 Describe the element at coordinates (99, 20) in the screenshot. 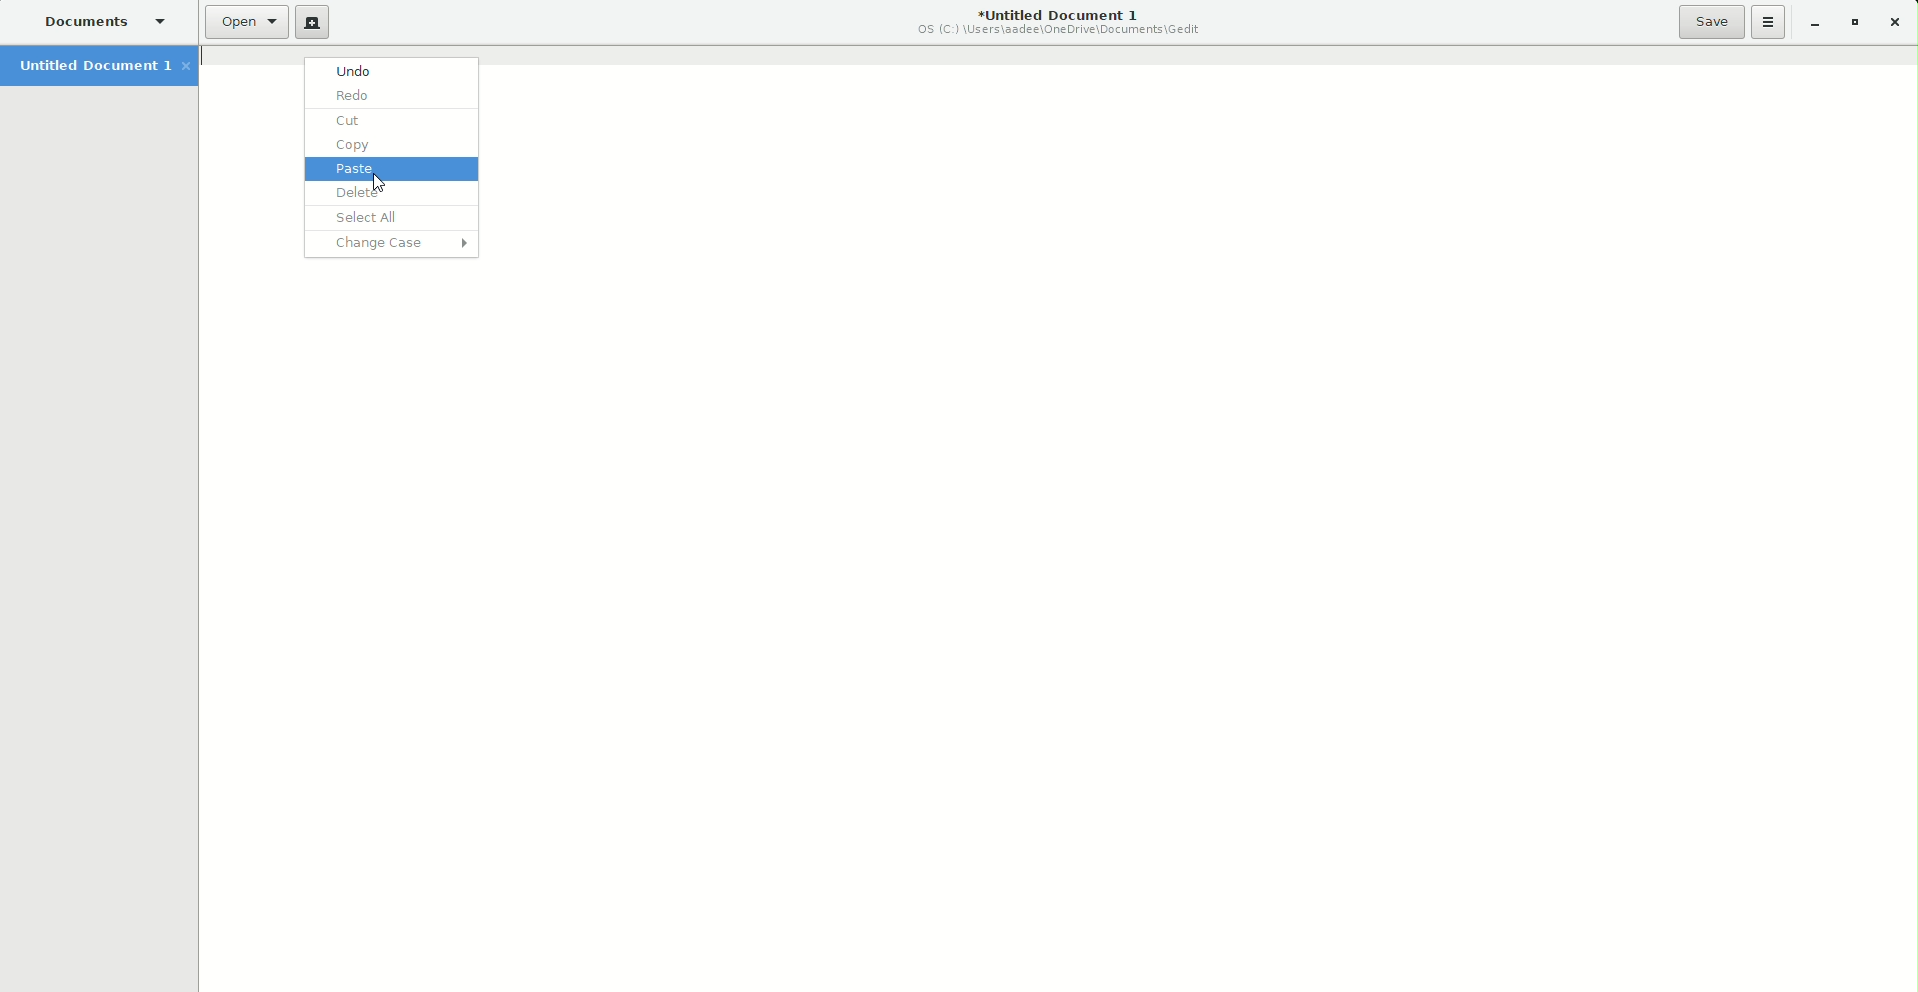

I see `Documents` at that location.